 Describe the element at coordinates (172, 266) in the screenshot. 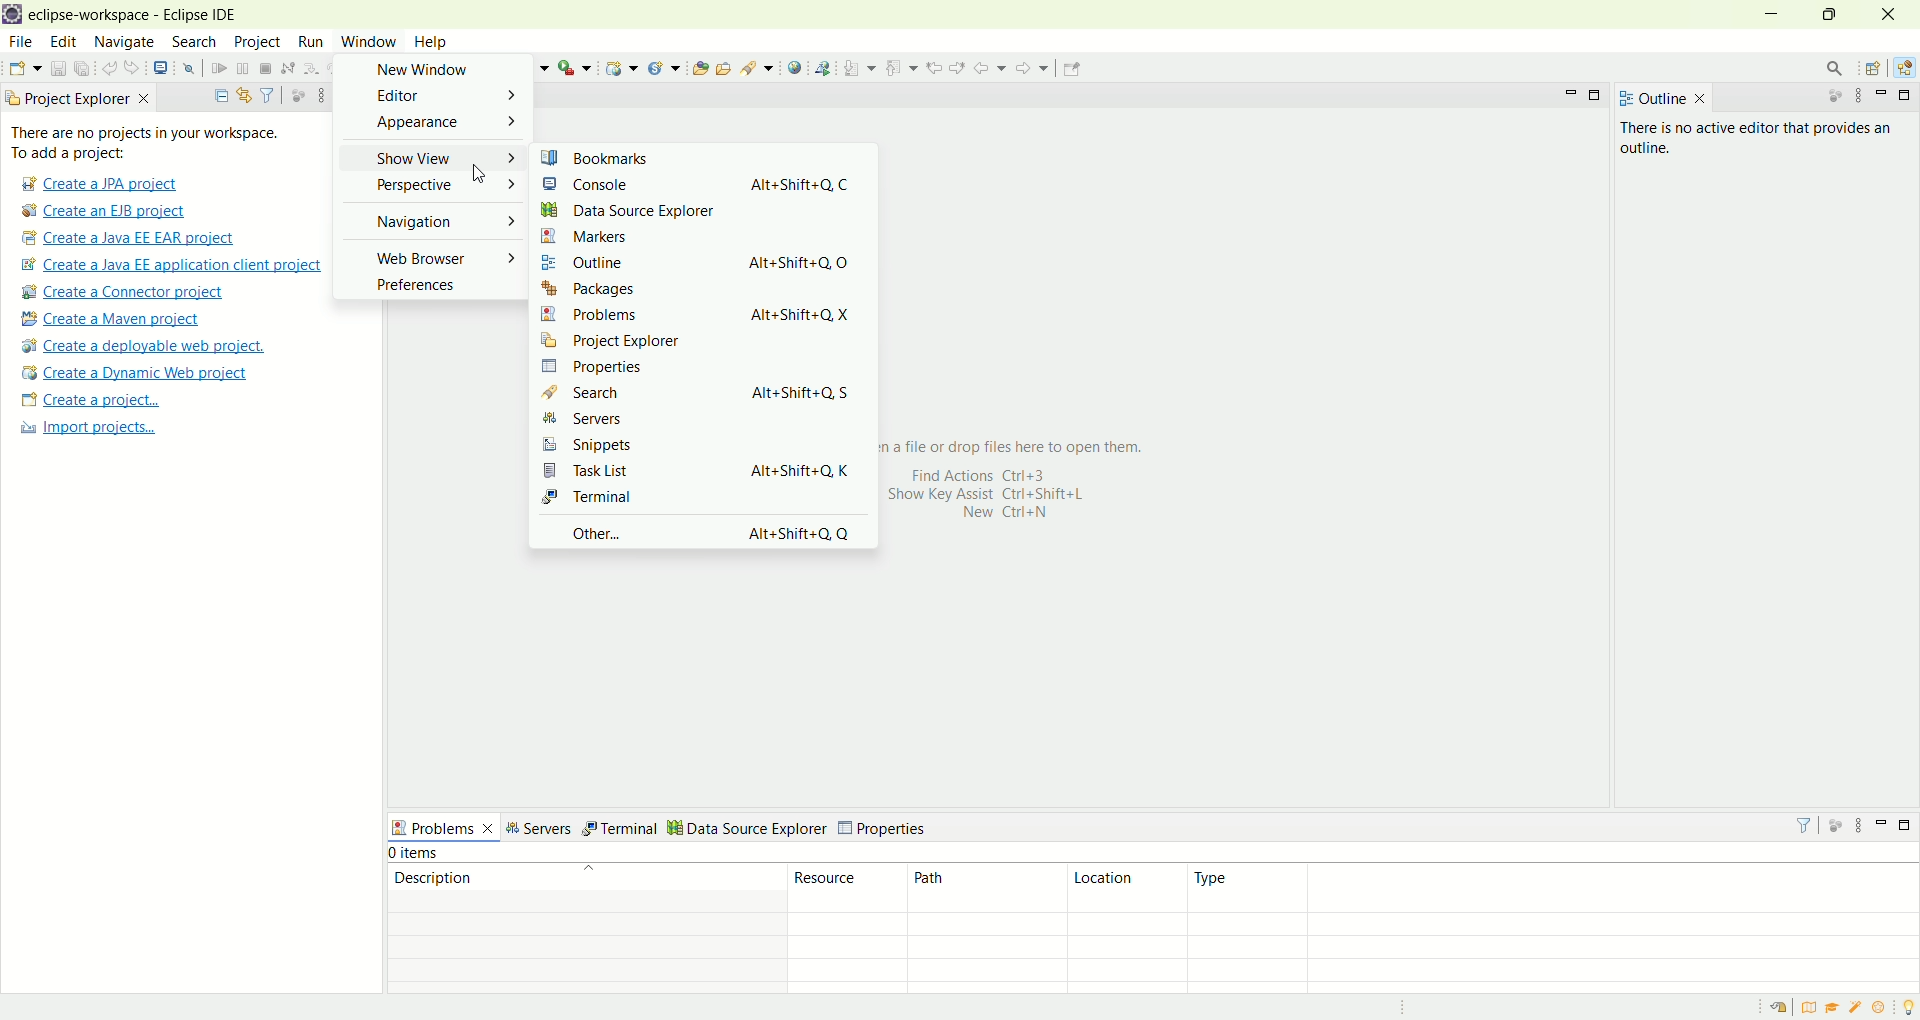

I see `create a Java EE application client project` at that location.